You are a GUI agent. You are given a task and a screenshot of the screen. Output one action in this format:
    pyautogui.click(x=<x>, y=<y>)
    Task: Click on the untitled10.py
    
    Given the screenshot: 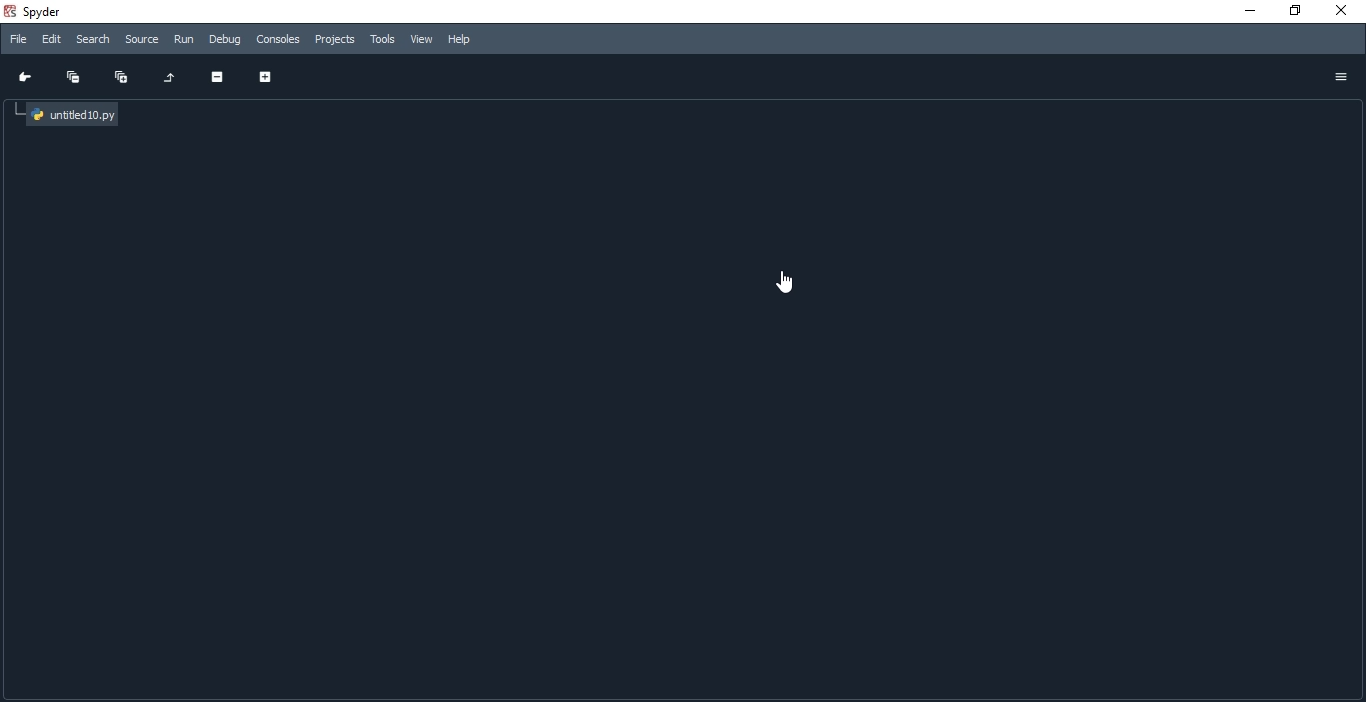 What is the action you would take?
    pyautogui.click(x=66, y=115)
    